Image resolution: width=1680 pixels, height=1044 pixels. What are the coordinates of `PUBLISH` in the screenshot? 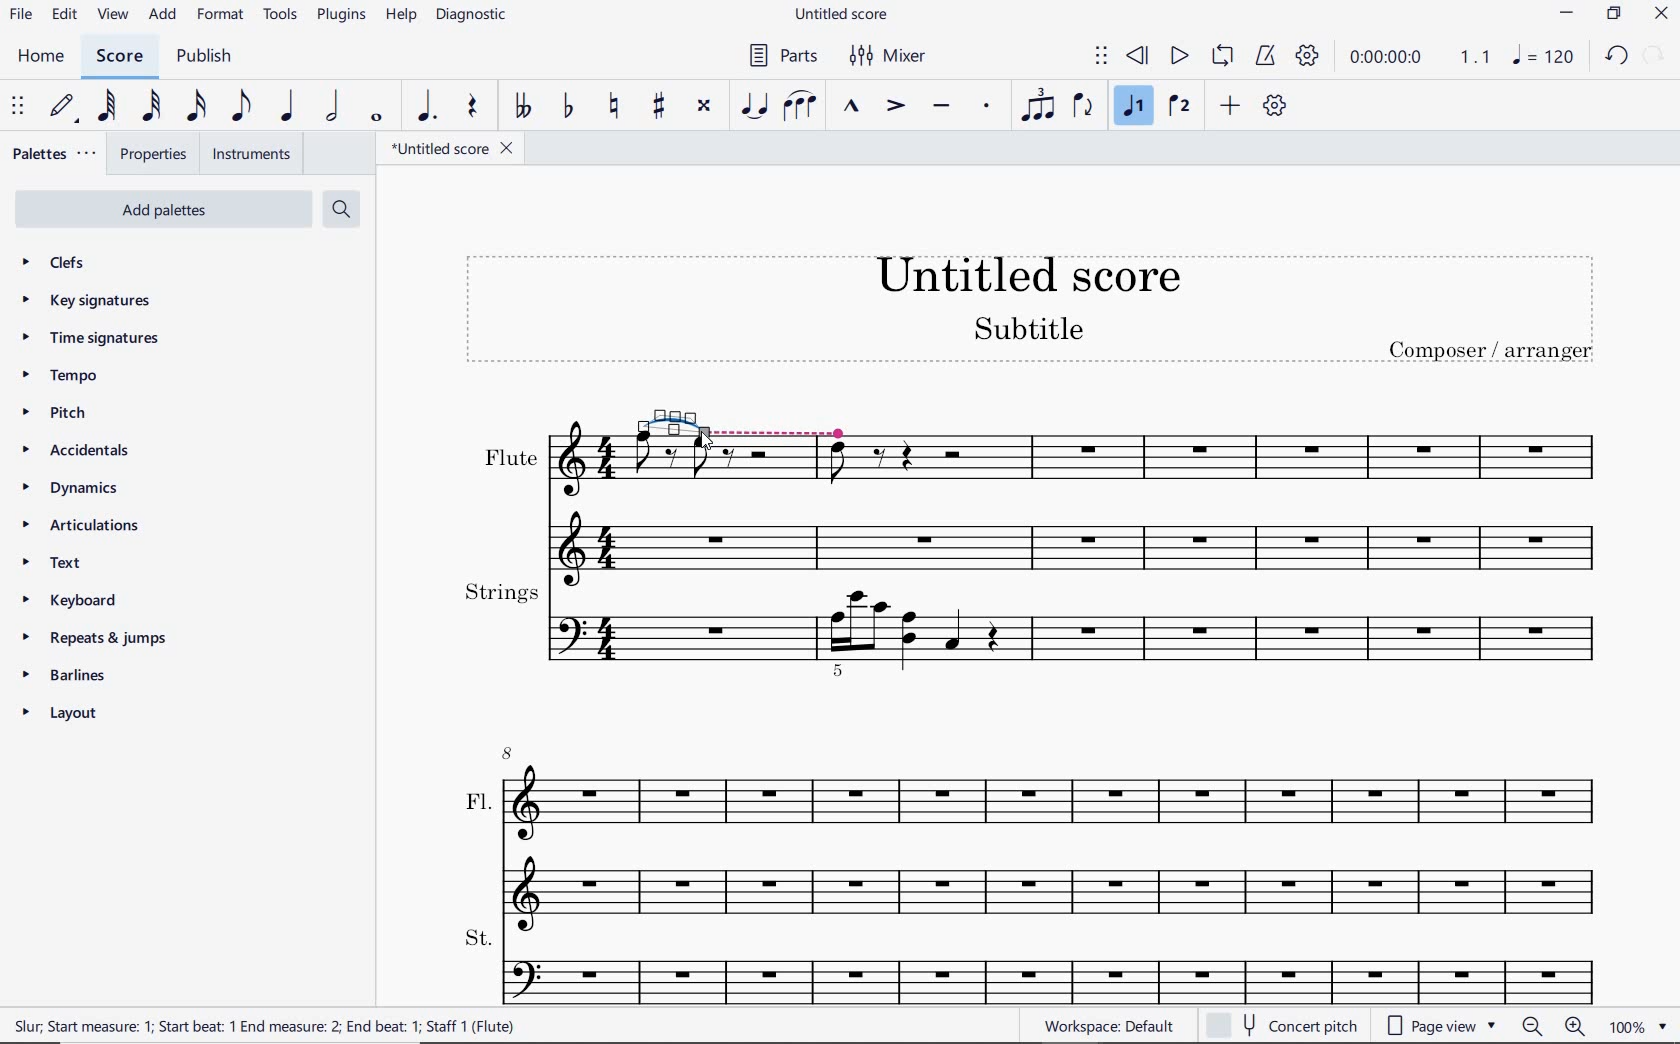 It's located at (208, 57).